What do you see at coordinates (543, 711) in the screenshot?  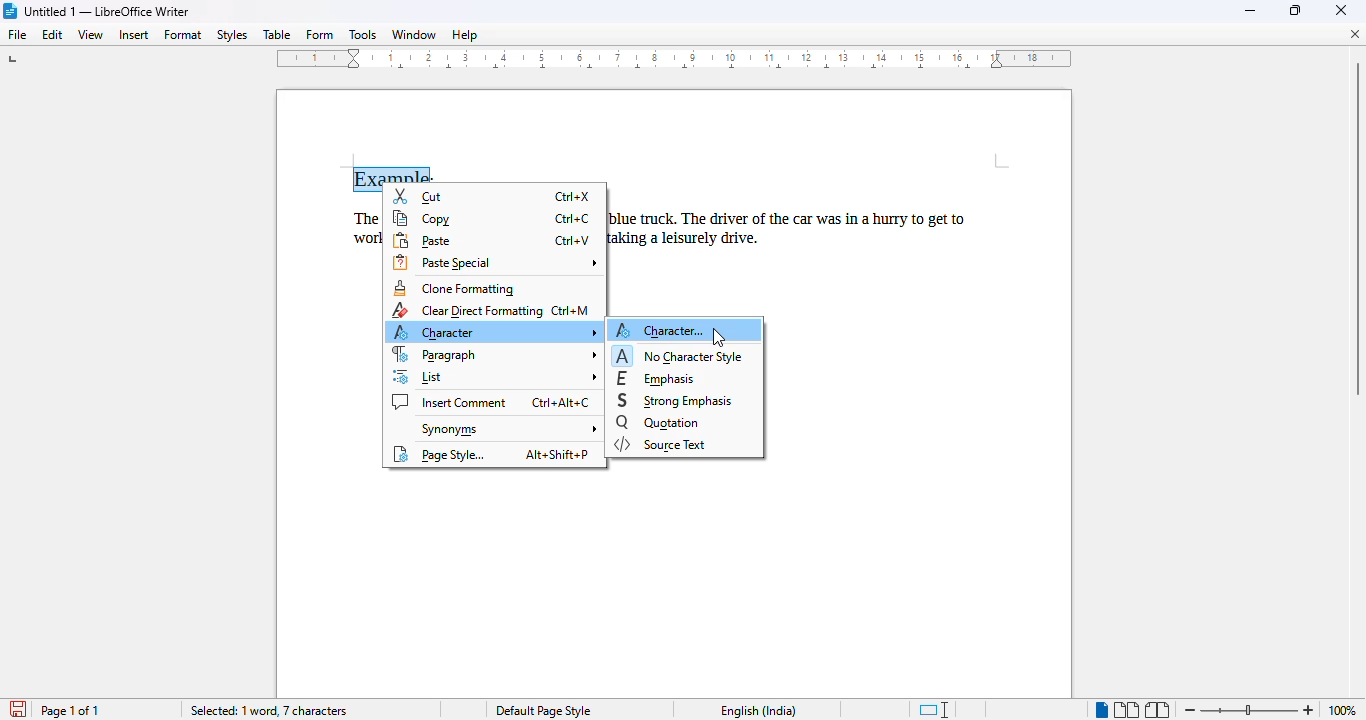 I see `Default page style` at bounding box center [543, 711].